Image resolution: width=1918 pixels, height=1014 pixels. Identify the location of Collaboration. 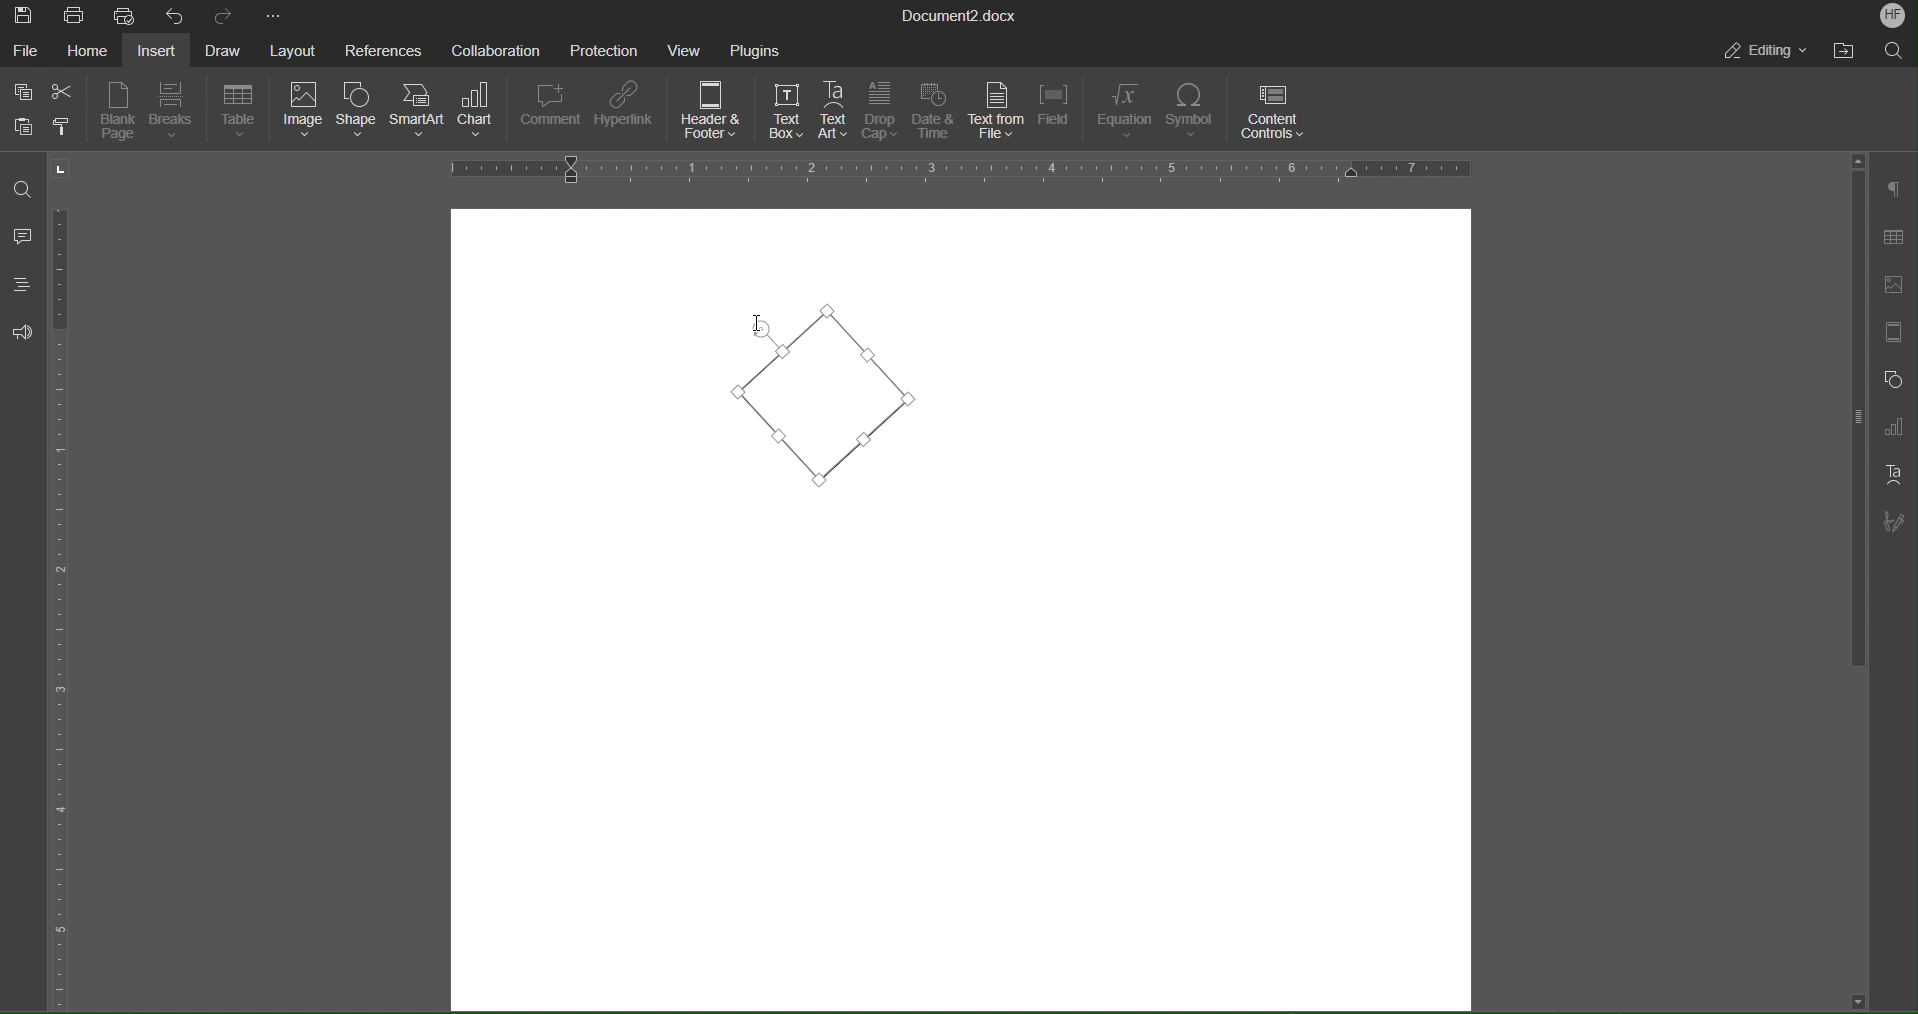
(493, 48).